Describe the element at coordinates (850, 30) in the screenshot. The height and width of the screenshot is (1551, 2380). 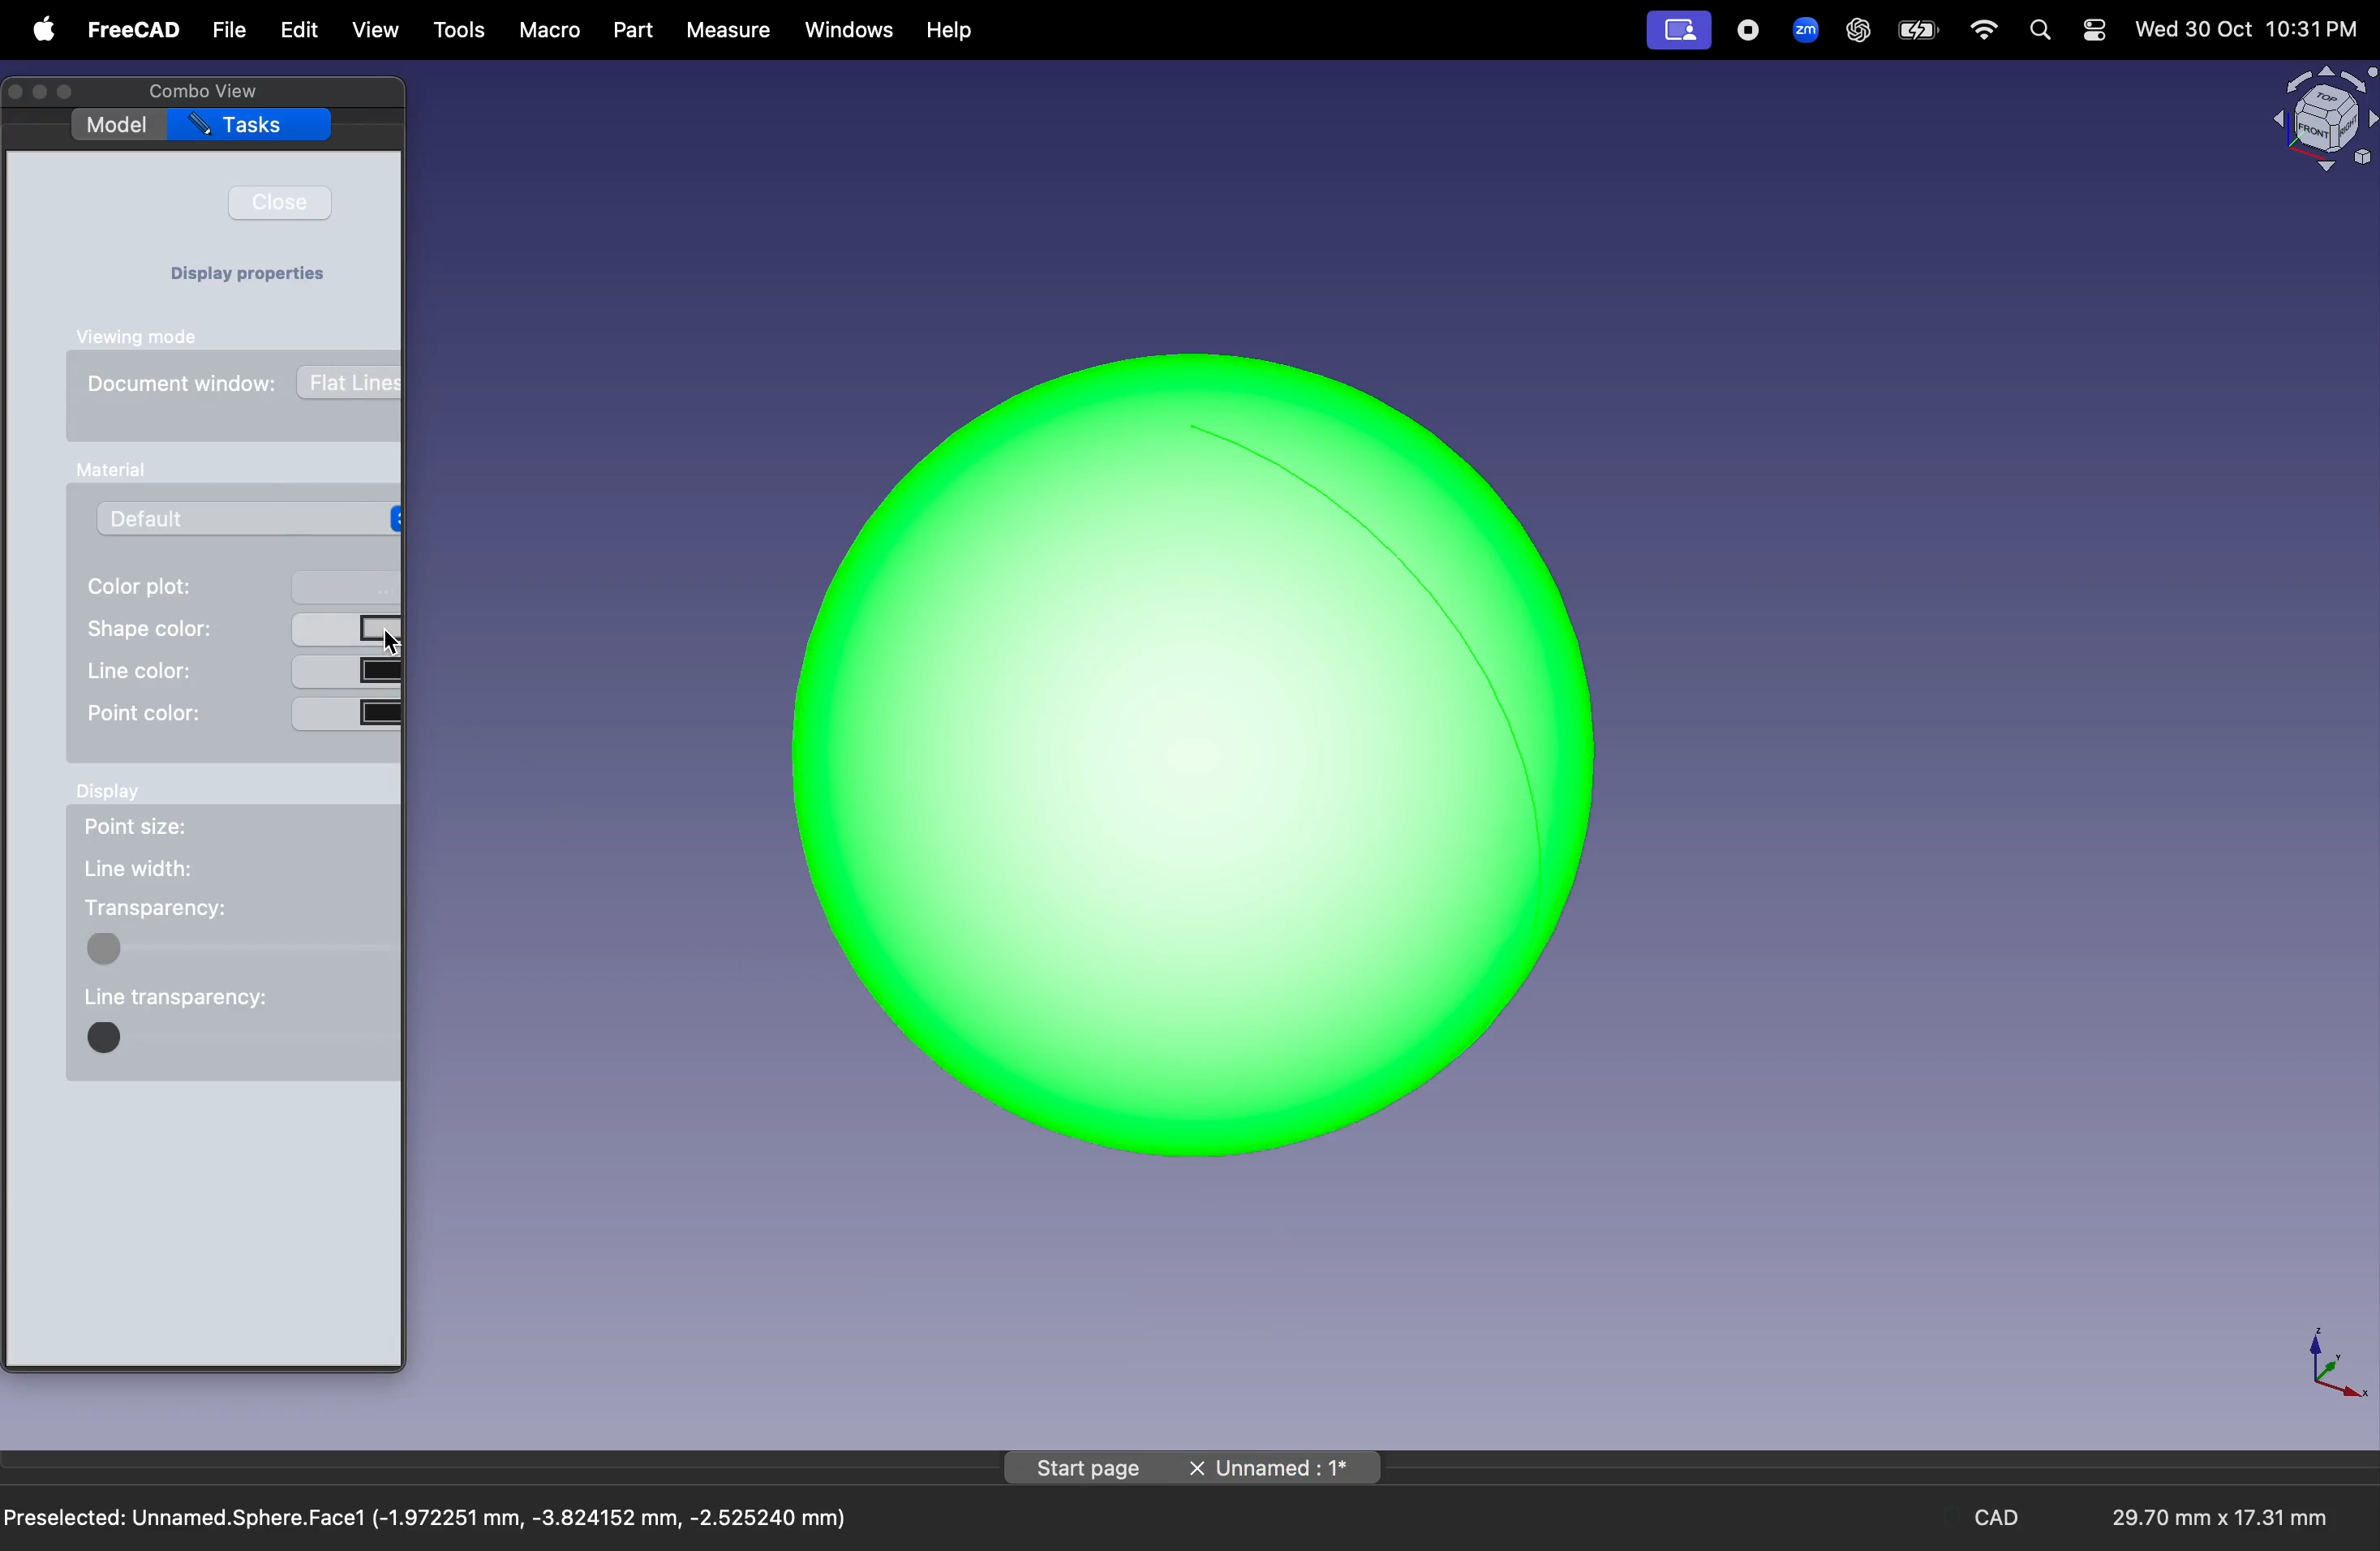
I see `windows` at that location.